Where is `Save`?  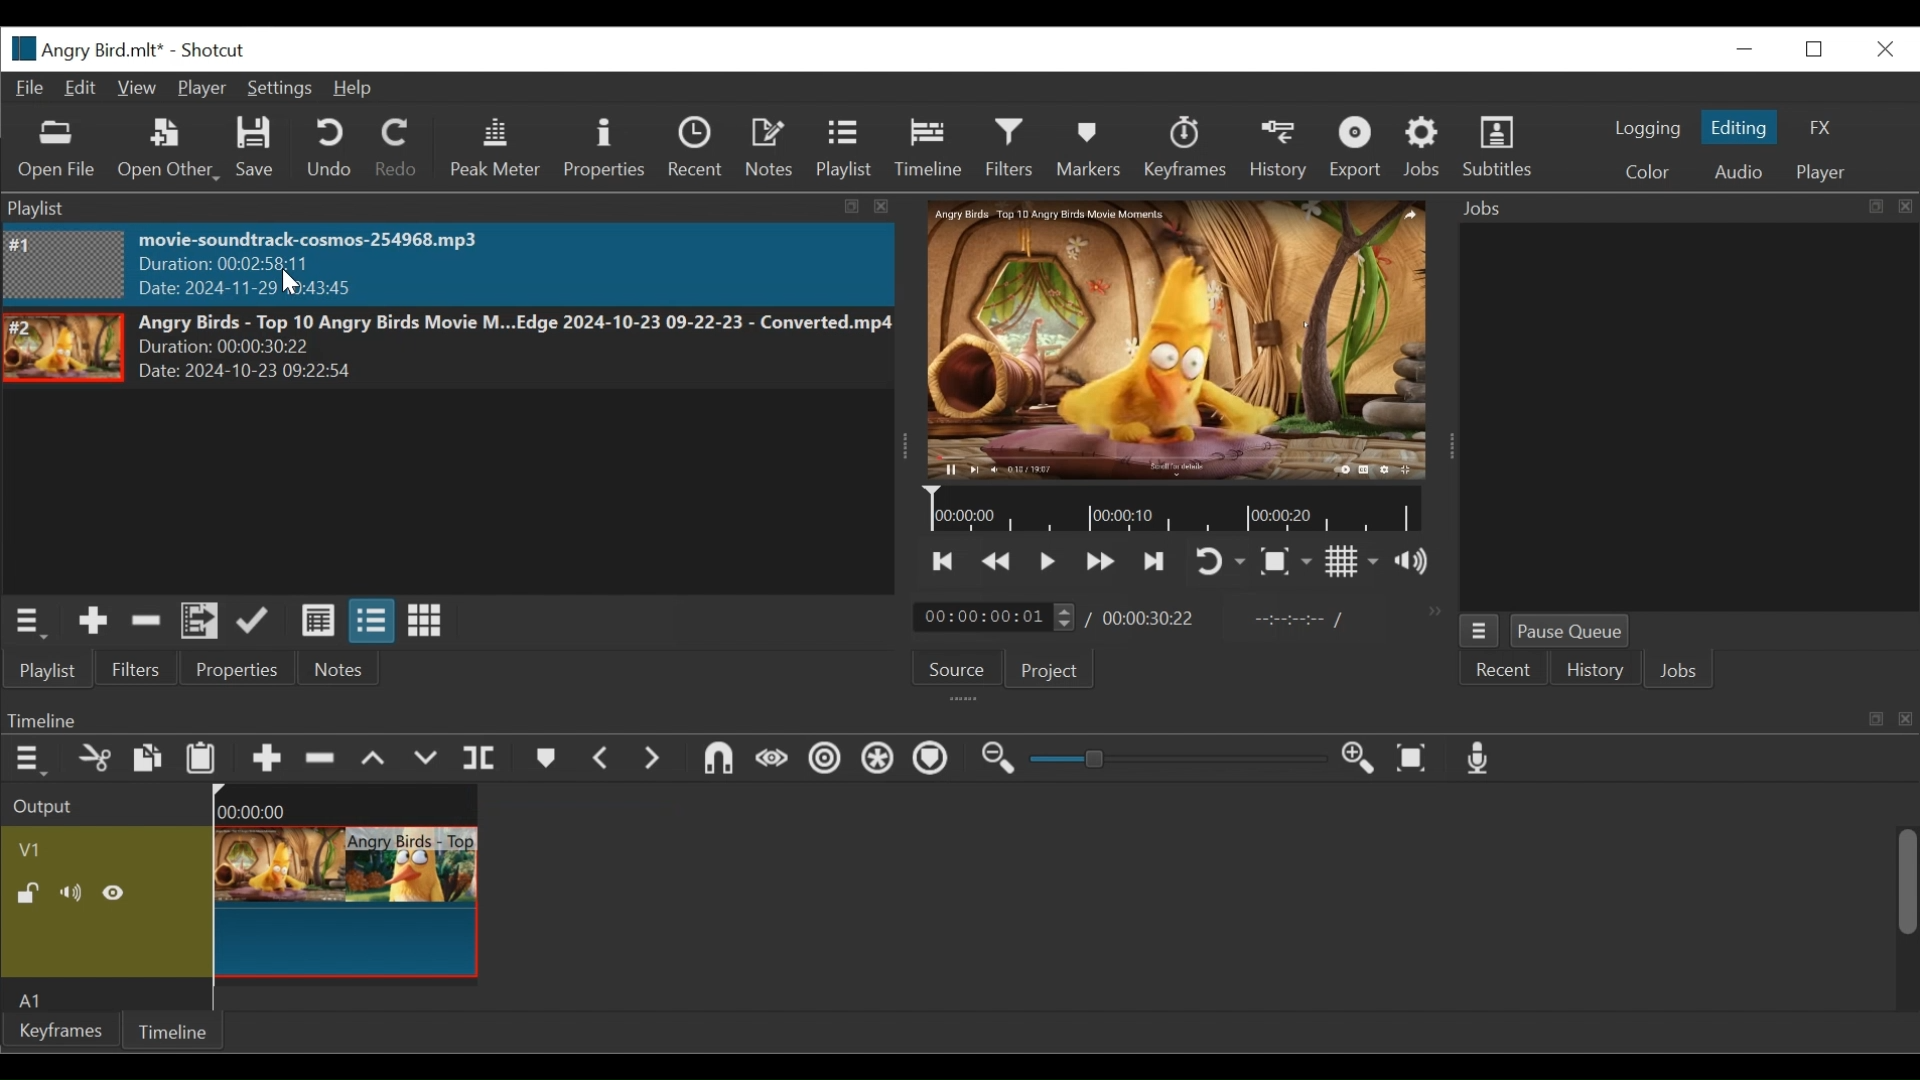 Save is located at coordinates (259, 149).